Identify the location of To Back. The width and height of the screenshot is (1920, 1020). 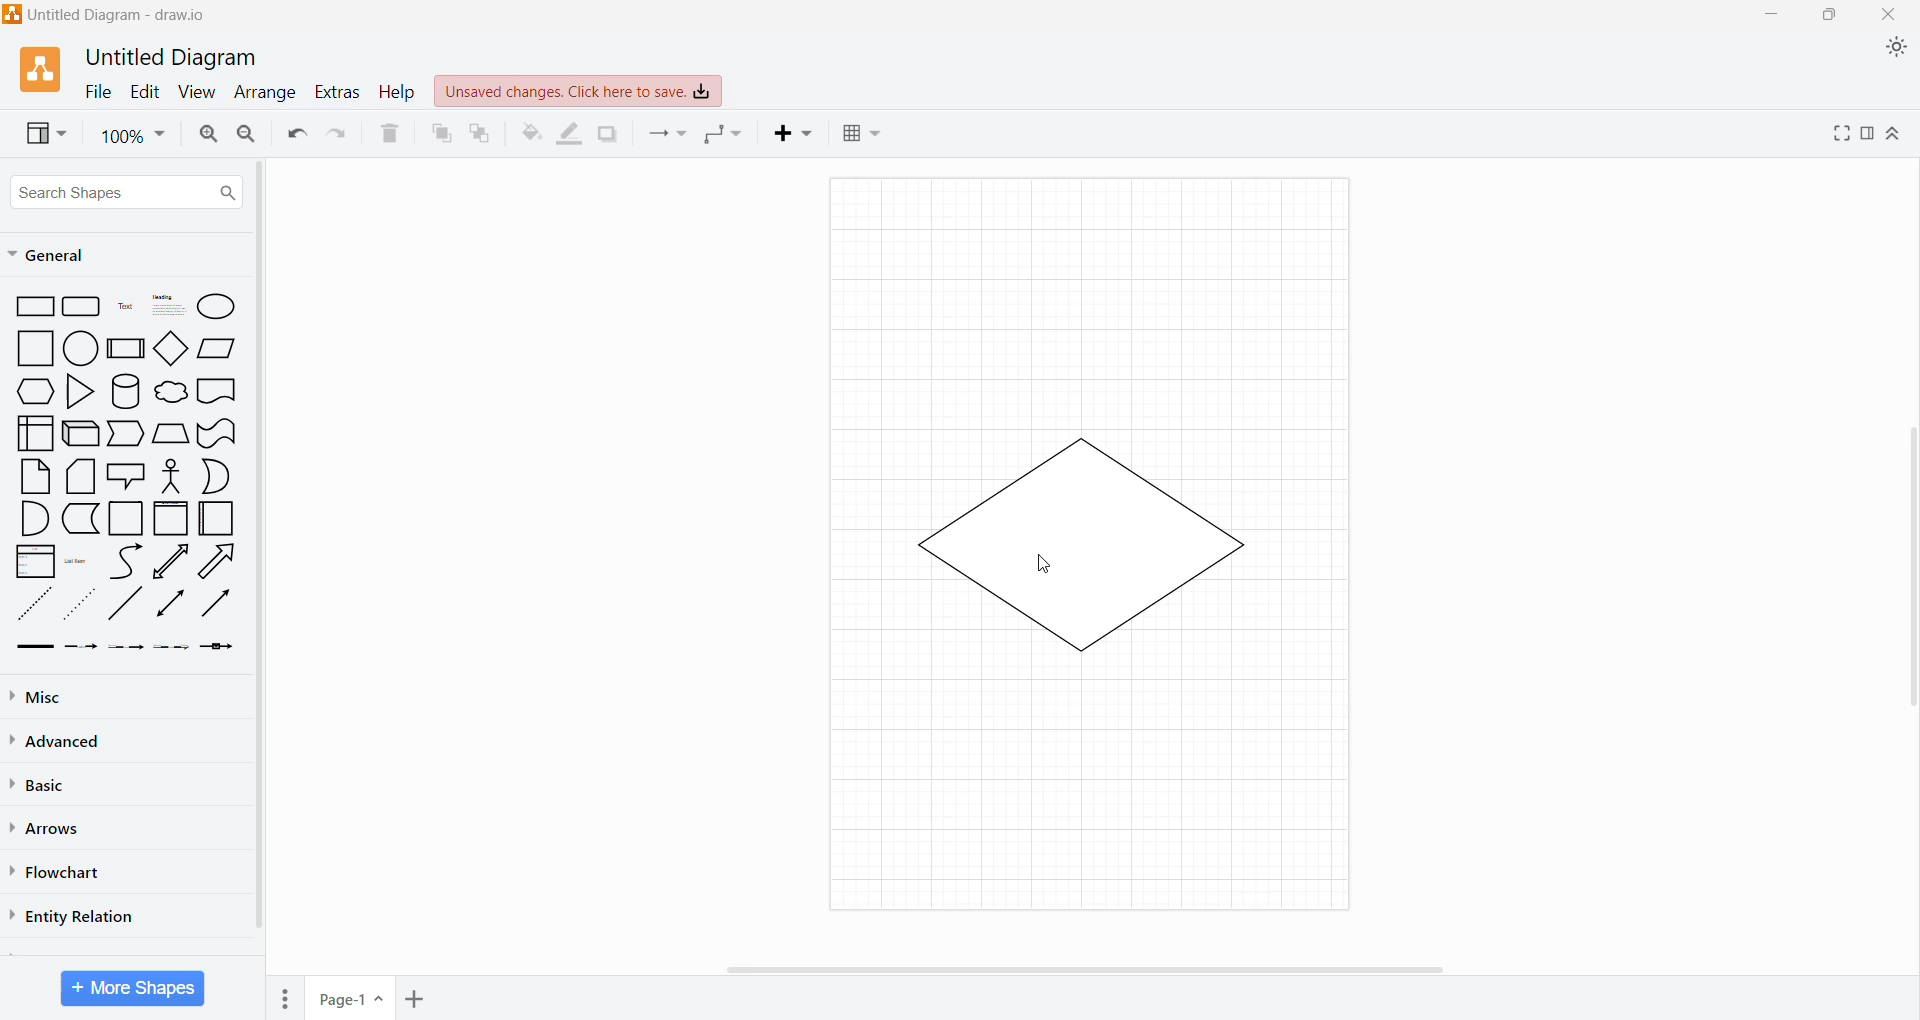
(481, 133).